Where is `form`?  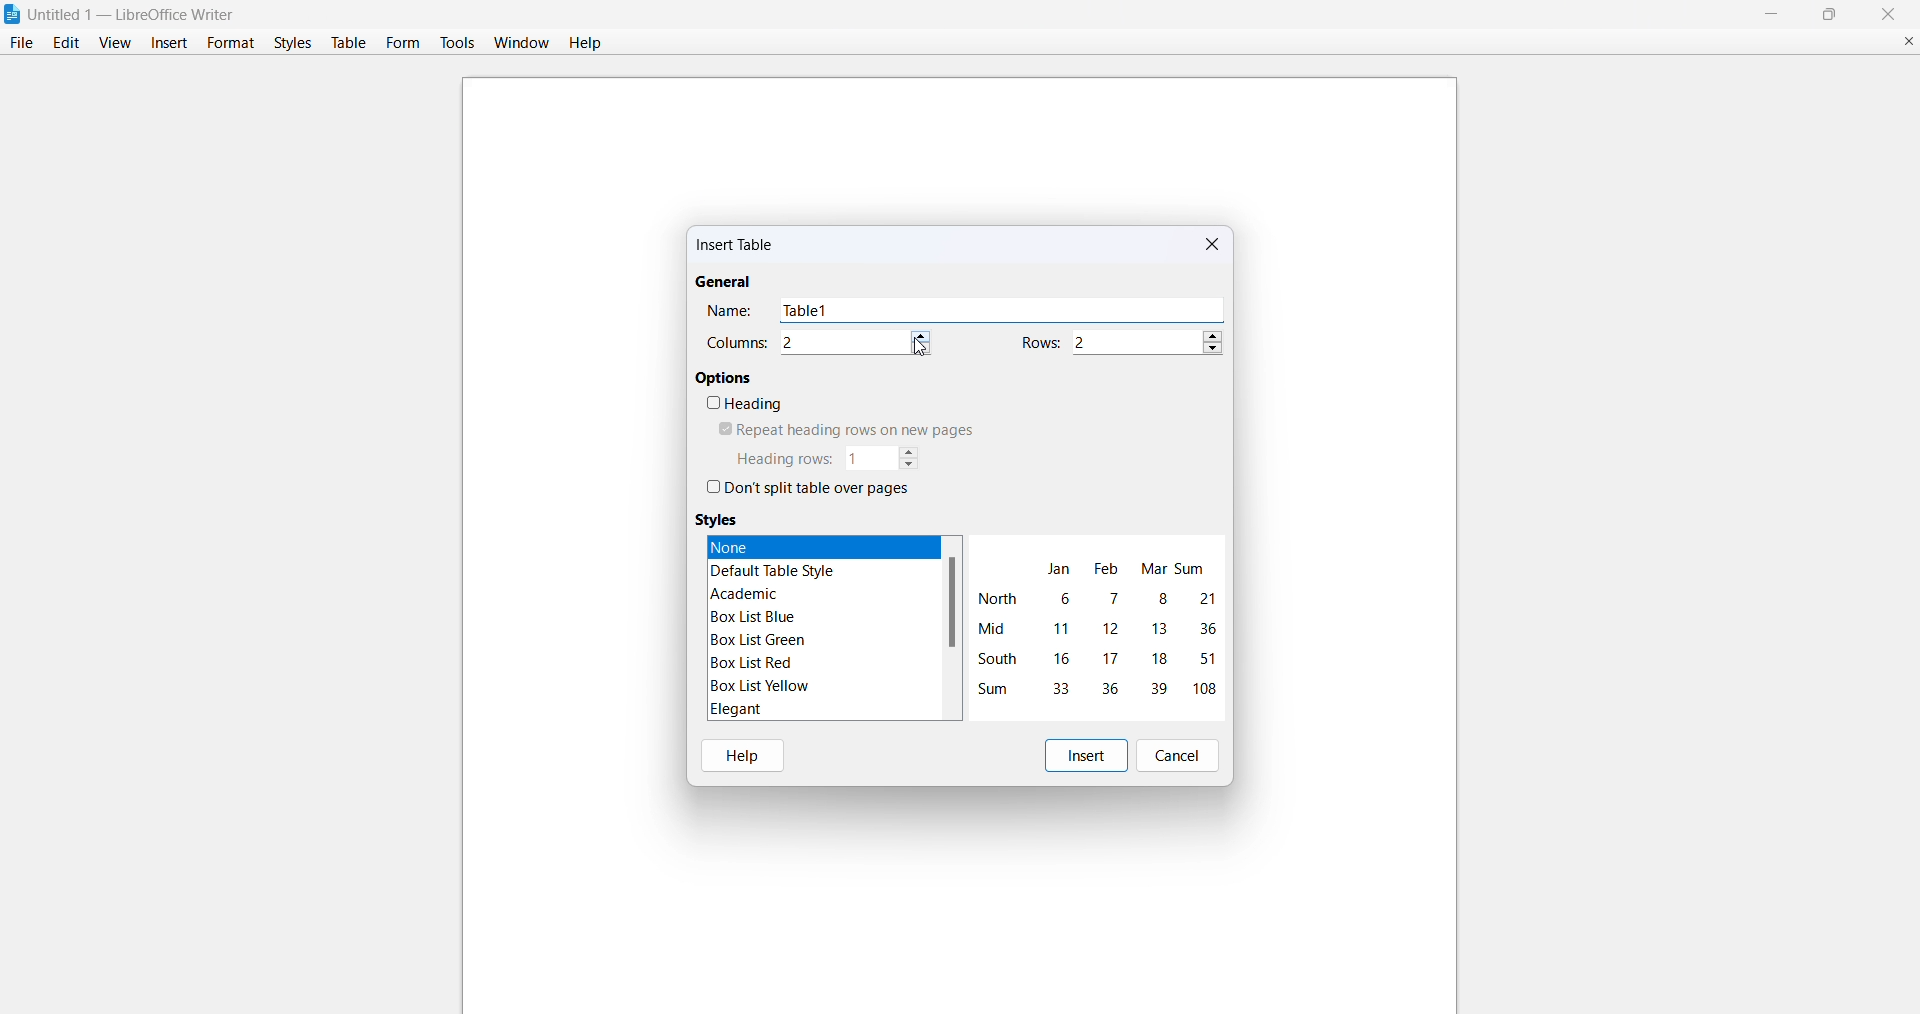
form is located at coordinates (403, 42).